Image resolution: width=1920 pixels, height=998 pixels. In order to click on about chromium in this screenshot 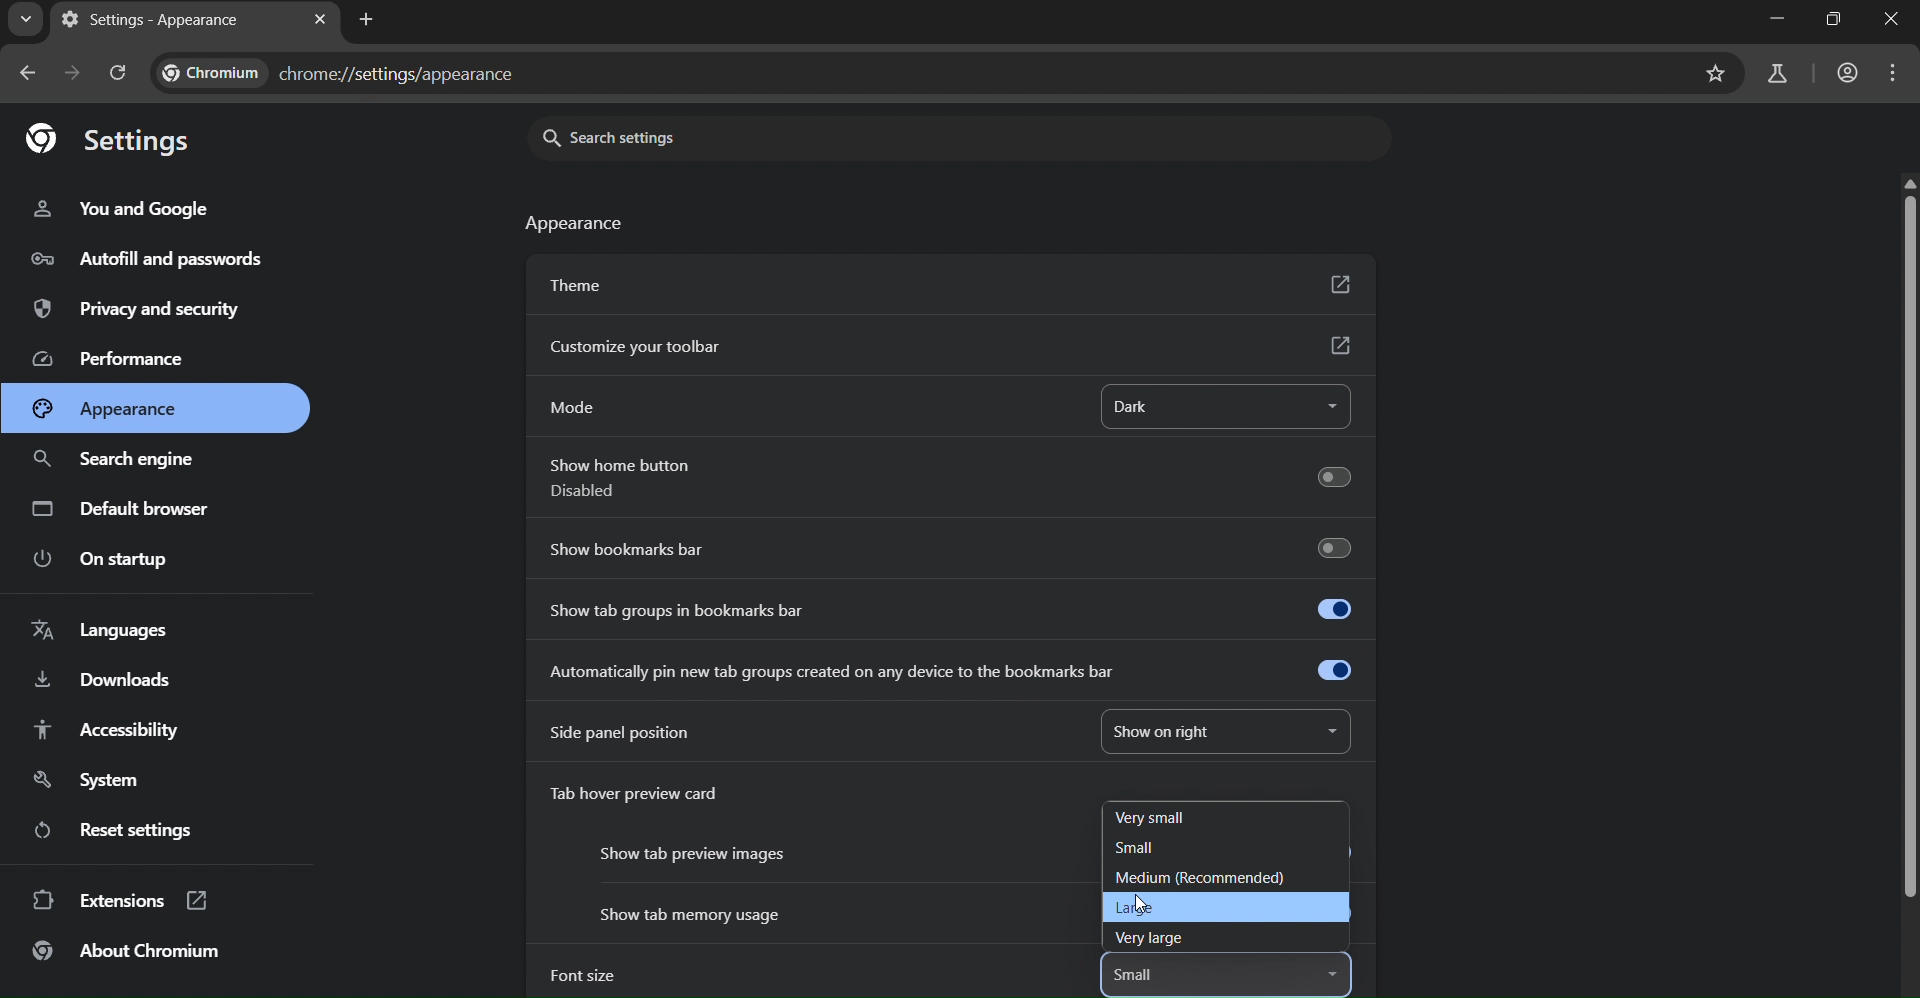, I will do `click(126, 954)`.